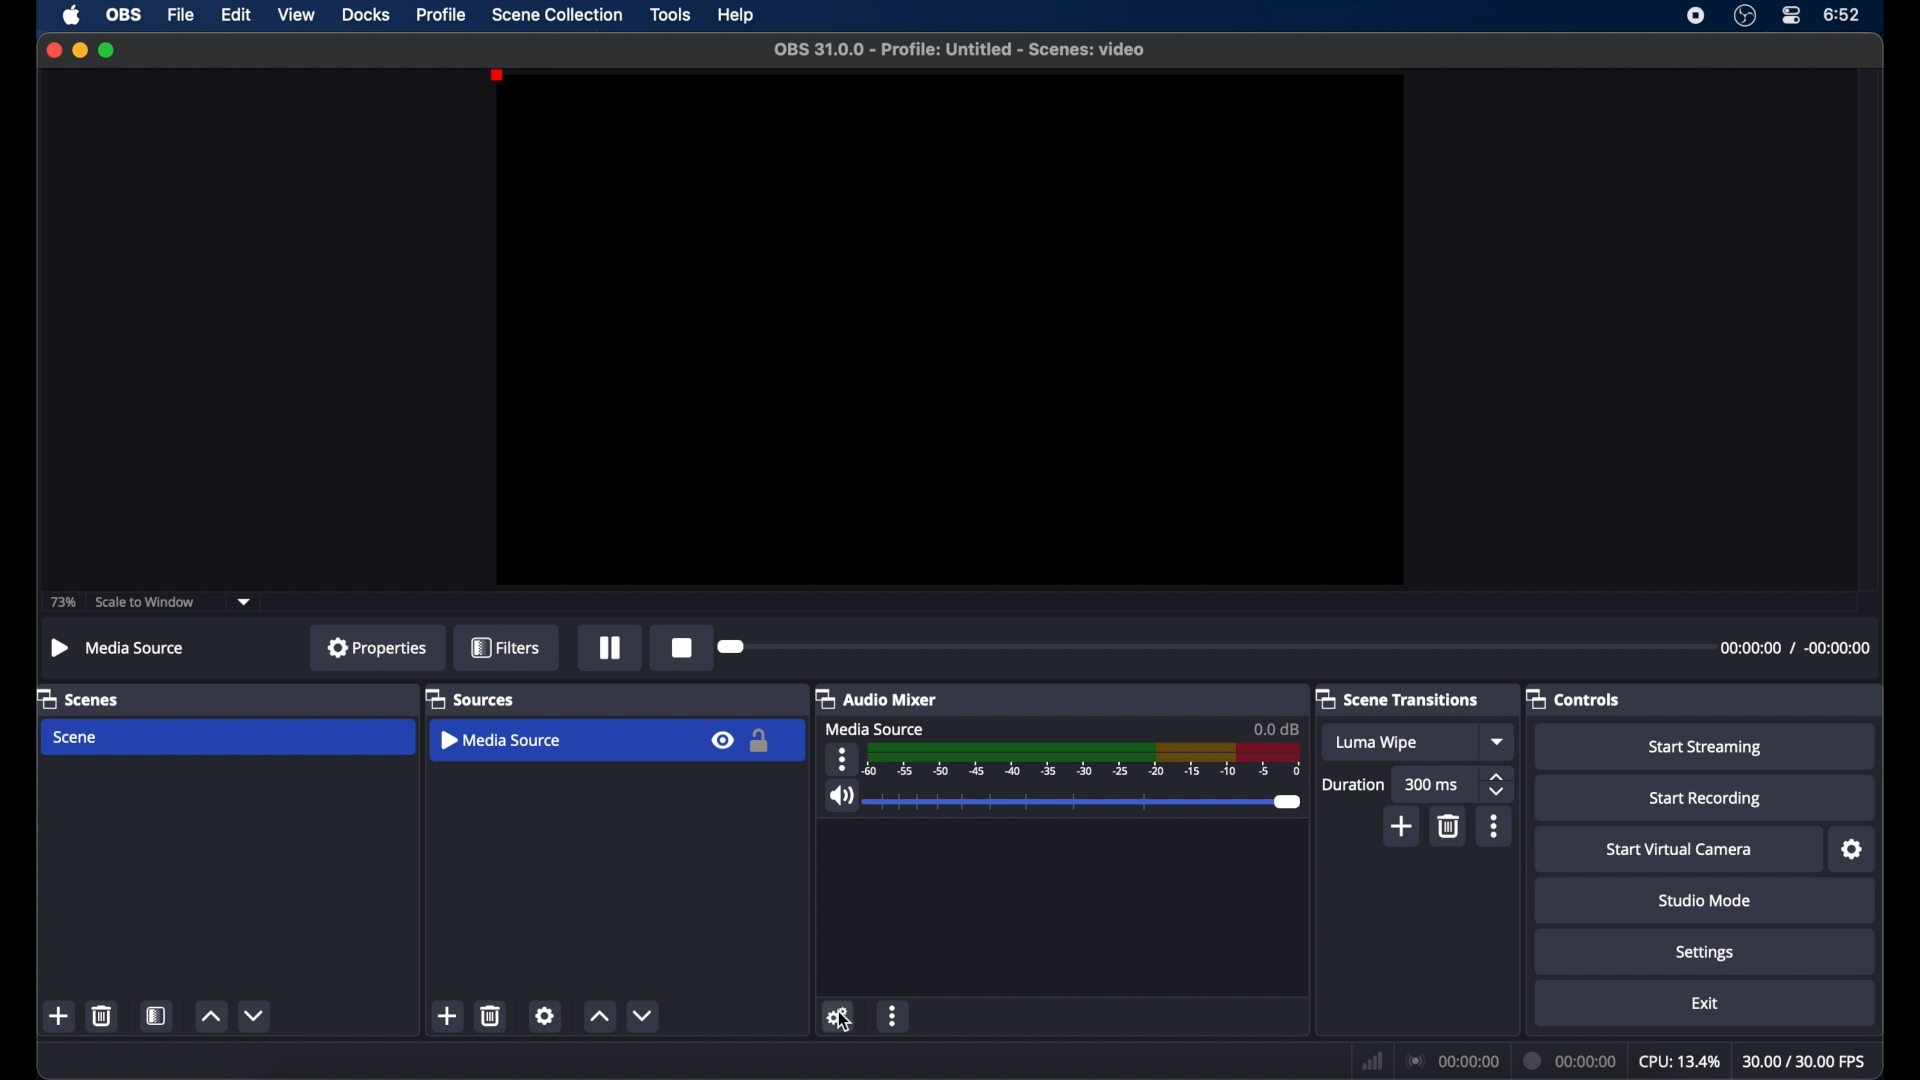 The width and height of the screenshot is (1920, 1080). Describe the element at coordinates (1373, 1061) in the screenshot. I see `network` at that location.